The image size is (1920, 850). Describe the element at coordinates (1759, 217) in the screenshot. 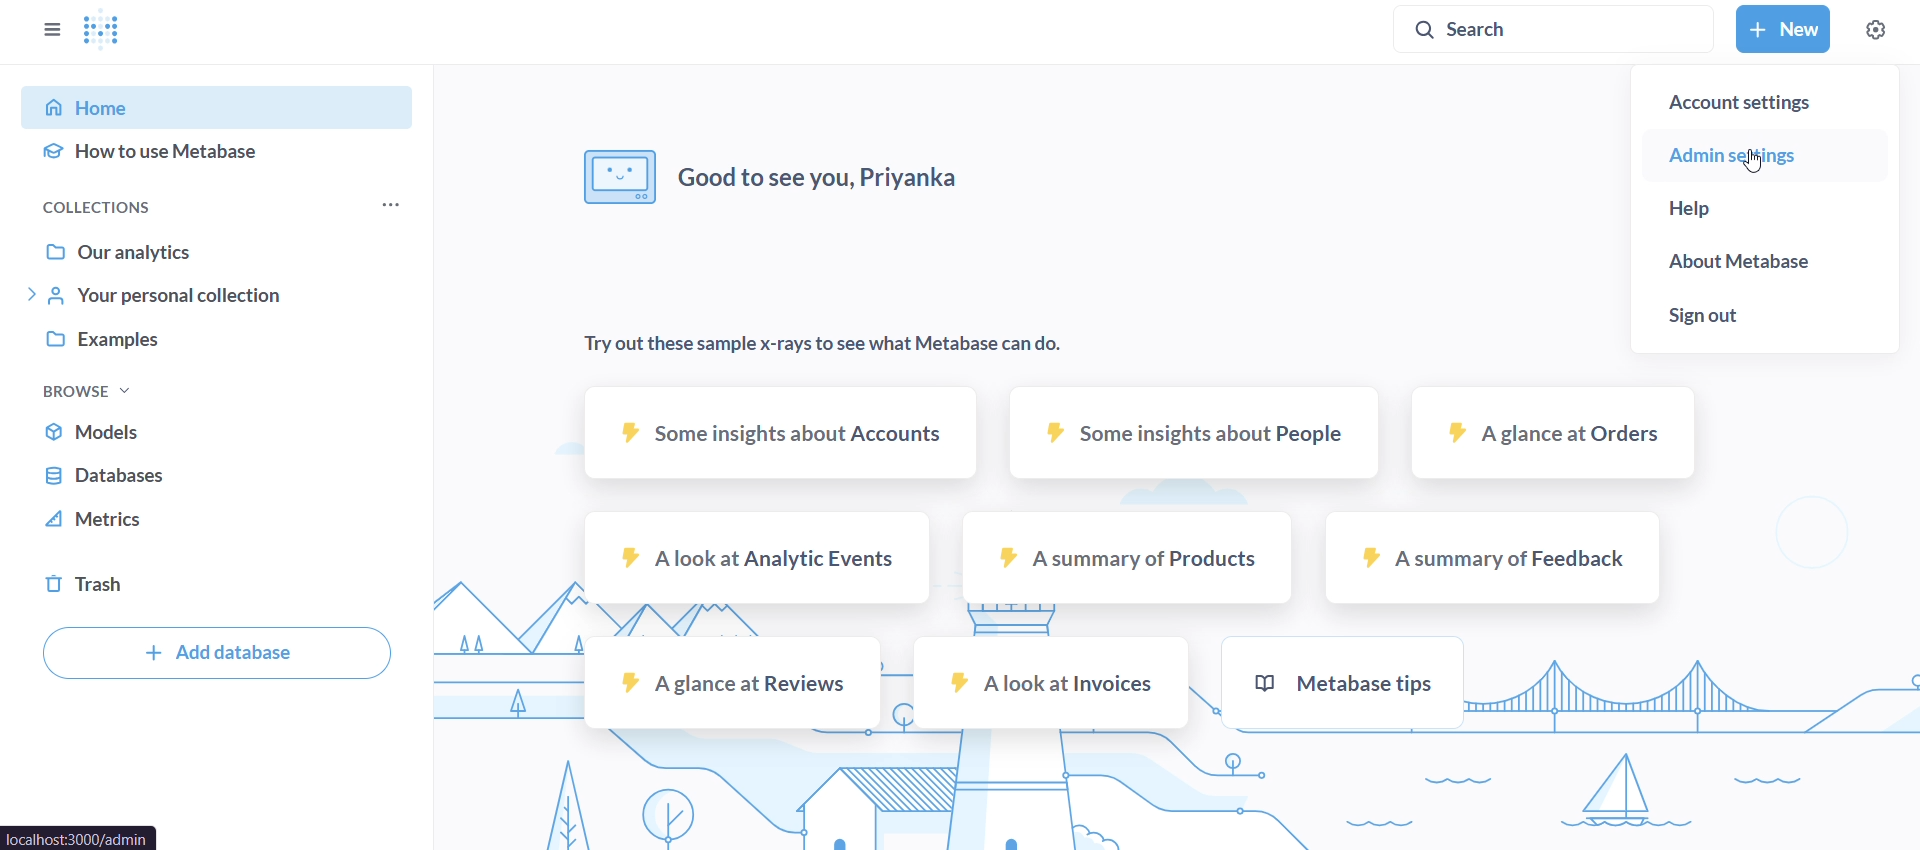

I see `help` at that location.